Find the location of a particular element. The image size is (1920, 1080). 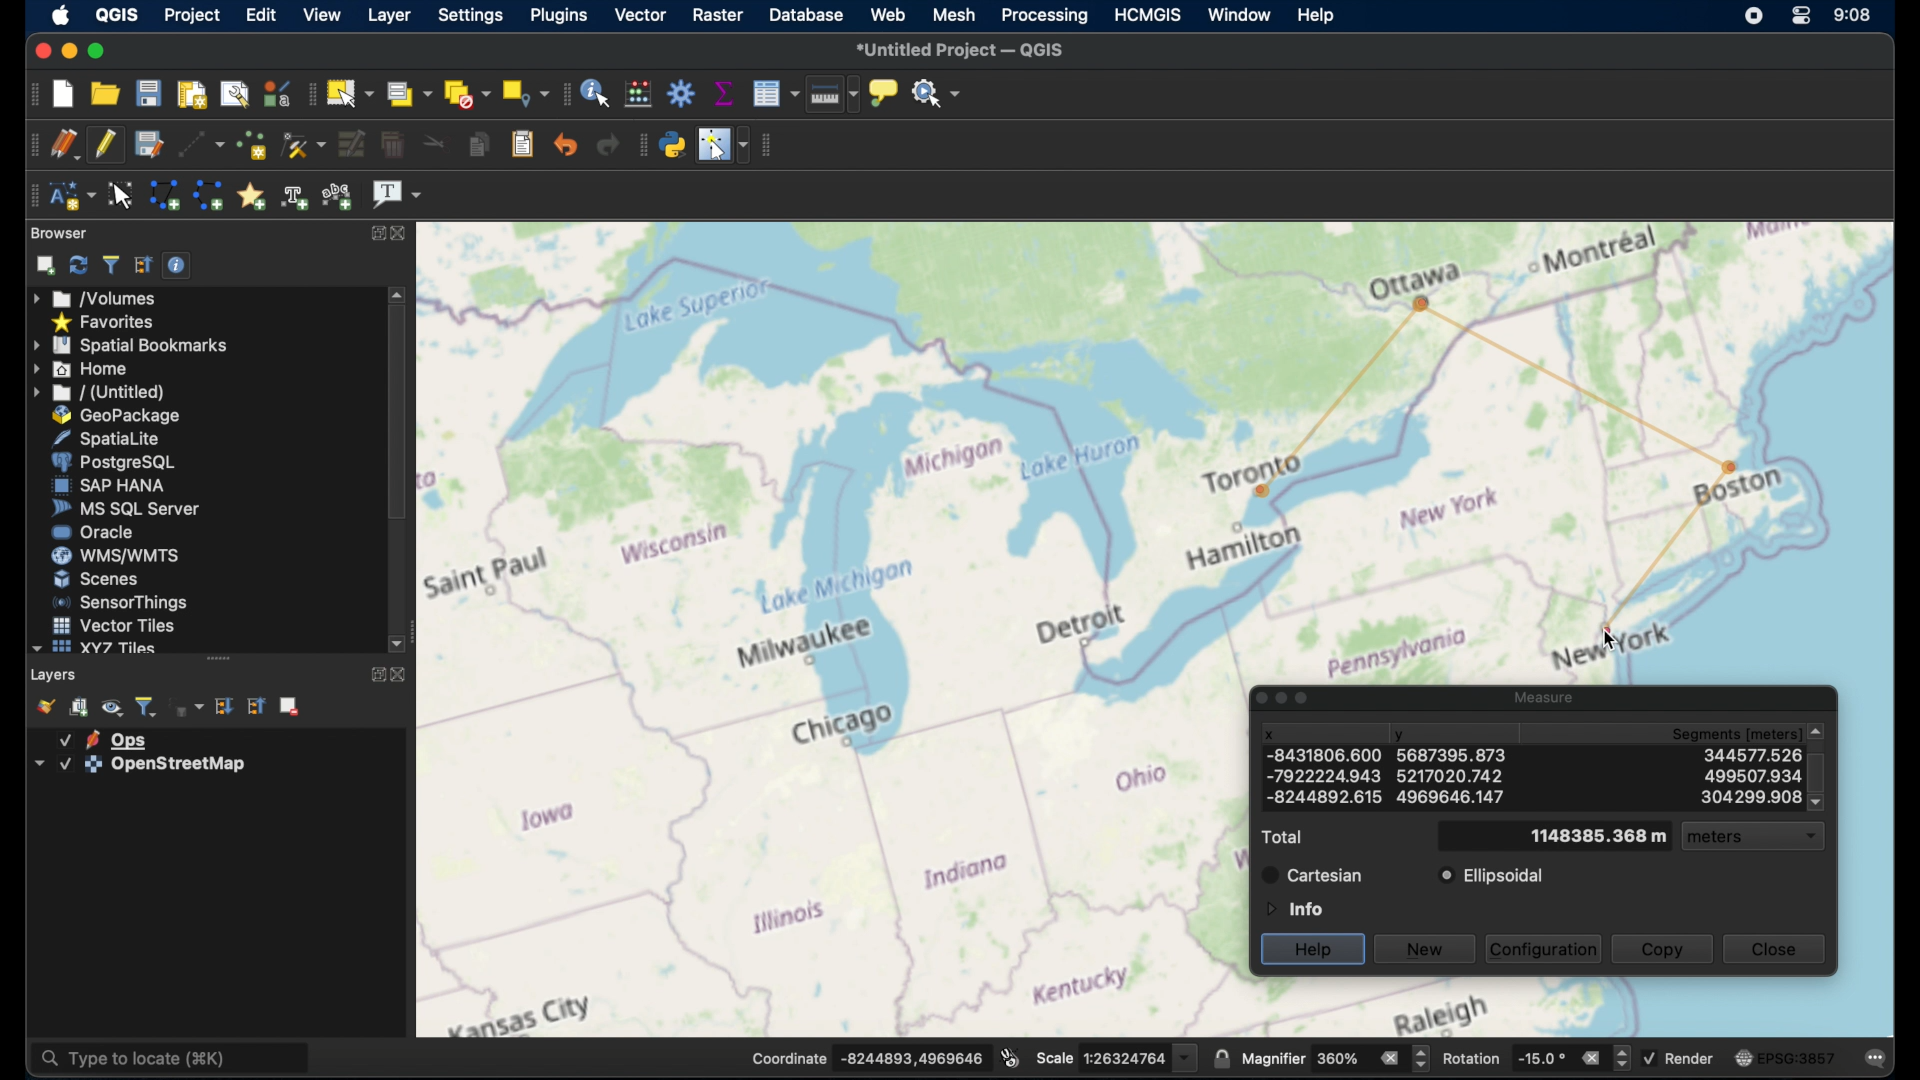

attributes toolbar is located at coordinates (564, 94).